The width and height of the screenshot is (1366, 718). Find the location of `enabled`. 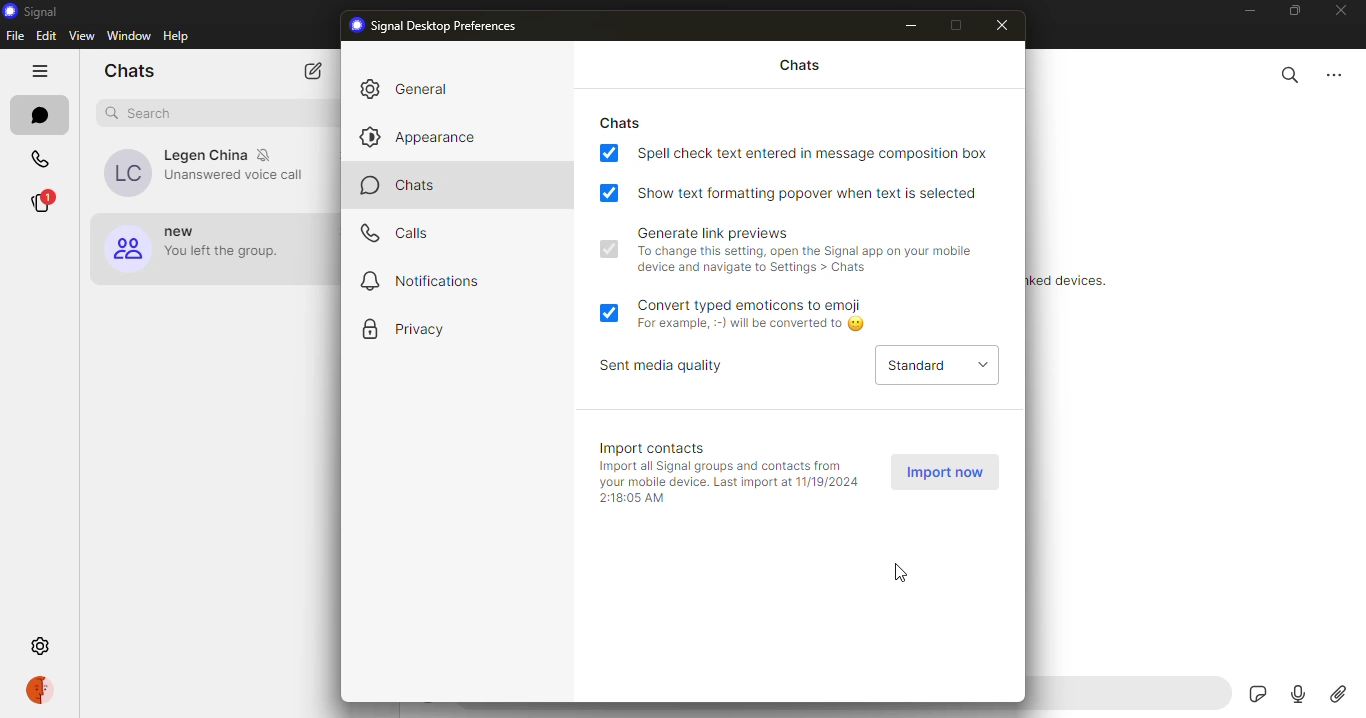

enabled is located at coordinates (610, 311).